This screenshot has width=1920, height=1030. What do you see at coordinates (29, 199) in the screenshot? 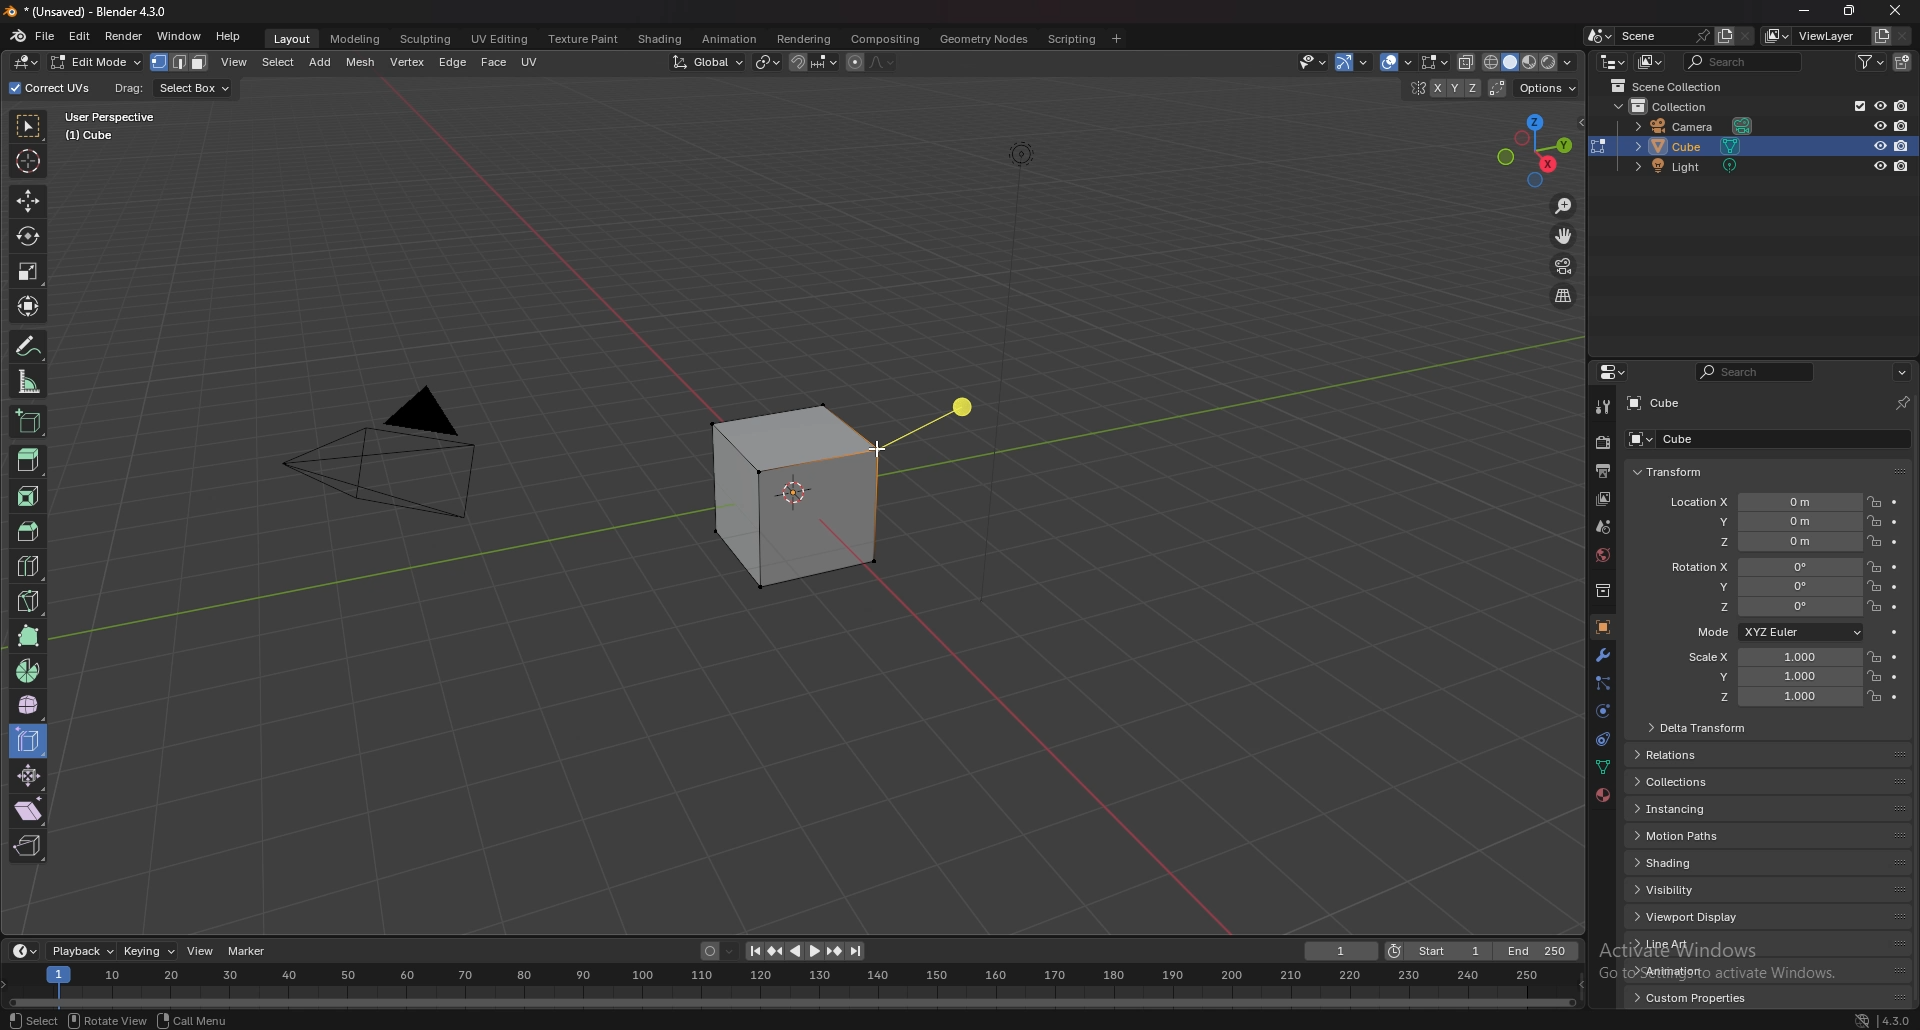
I see `move` at bounding box center [29, 199].